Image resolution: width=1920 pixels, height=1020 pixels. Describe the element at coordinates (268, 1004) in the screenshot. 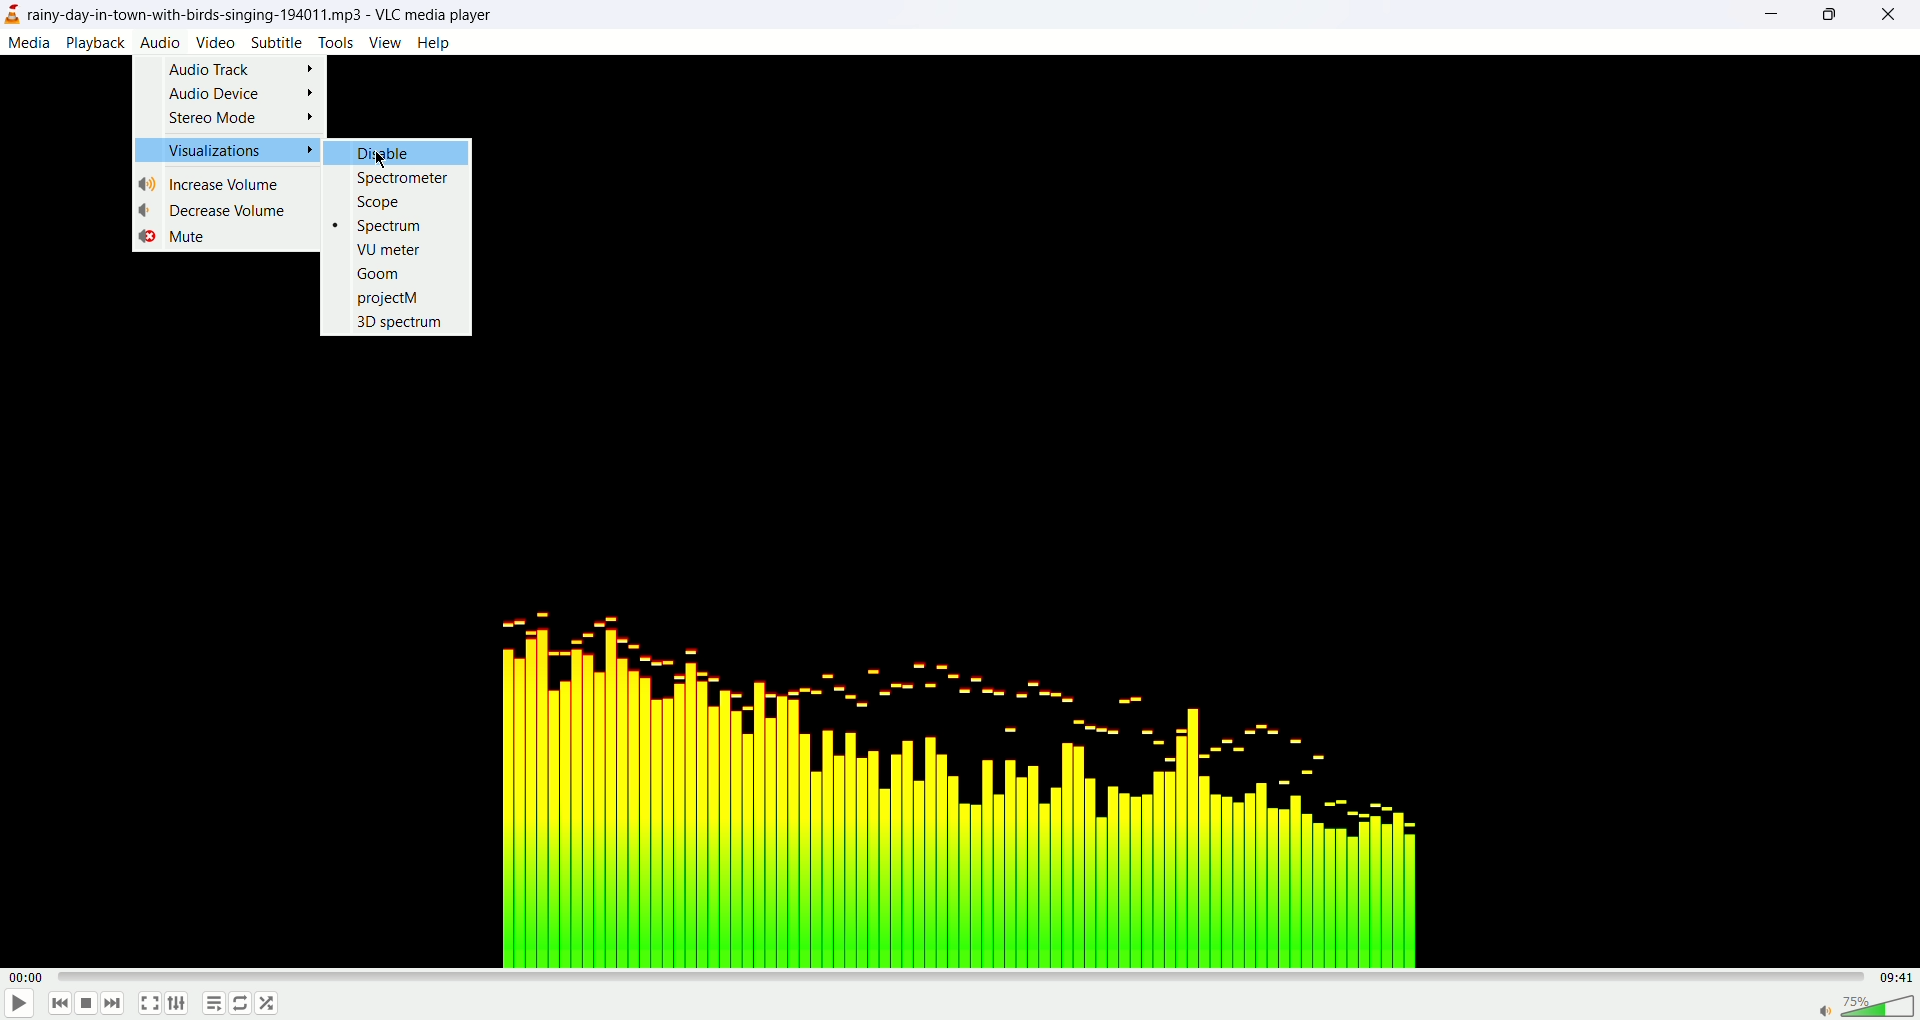

I see `shuffle` at that location.